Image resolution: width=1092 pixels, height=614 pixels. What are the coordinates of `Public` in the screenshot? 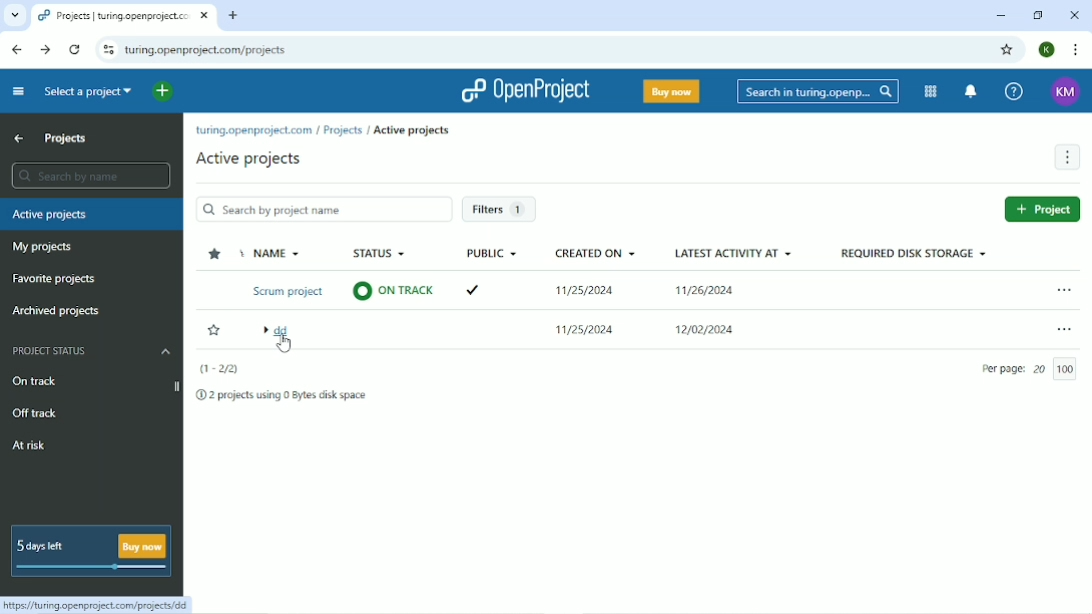 It's located at (489, 255).